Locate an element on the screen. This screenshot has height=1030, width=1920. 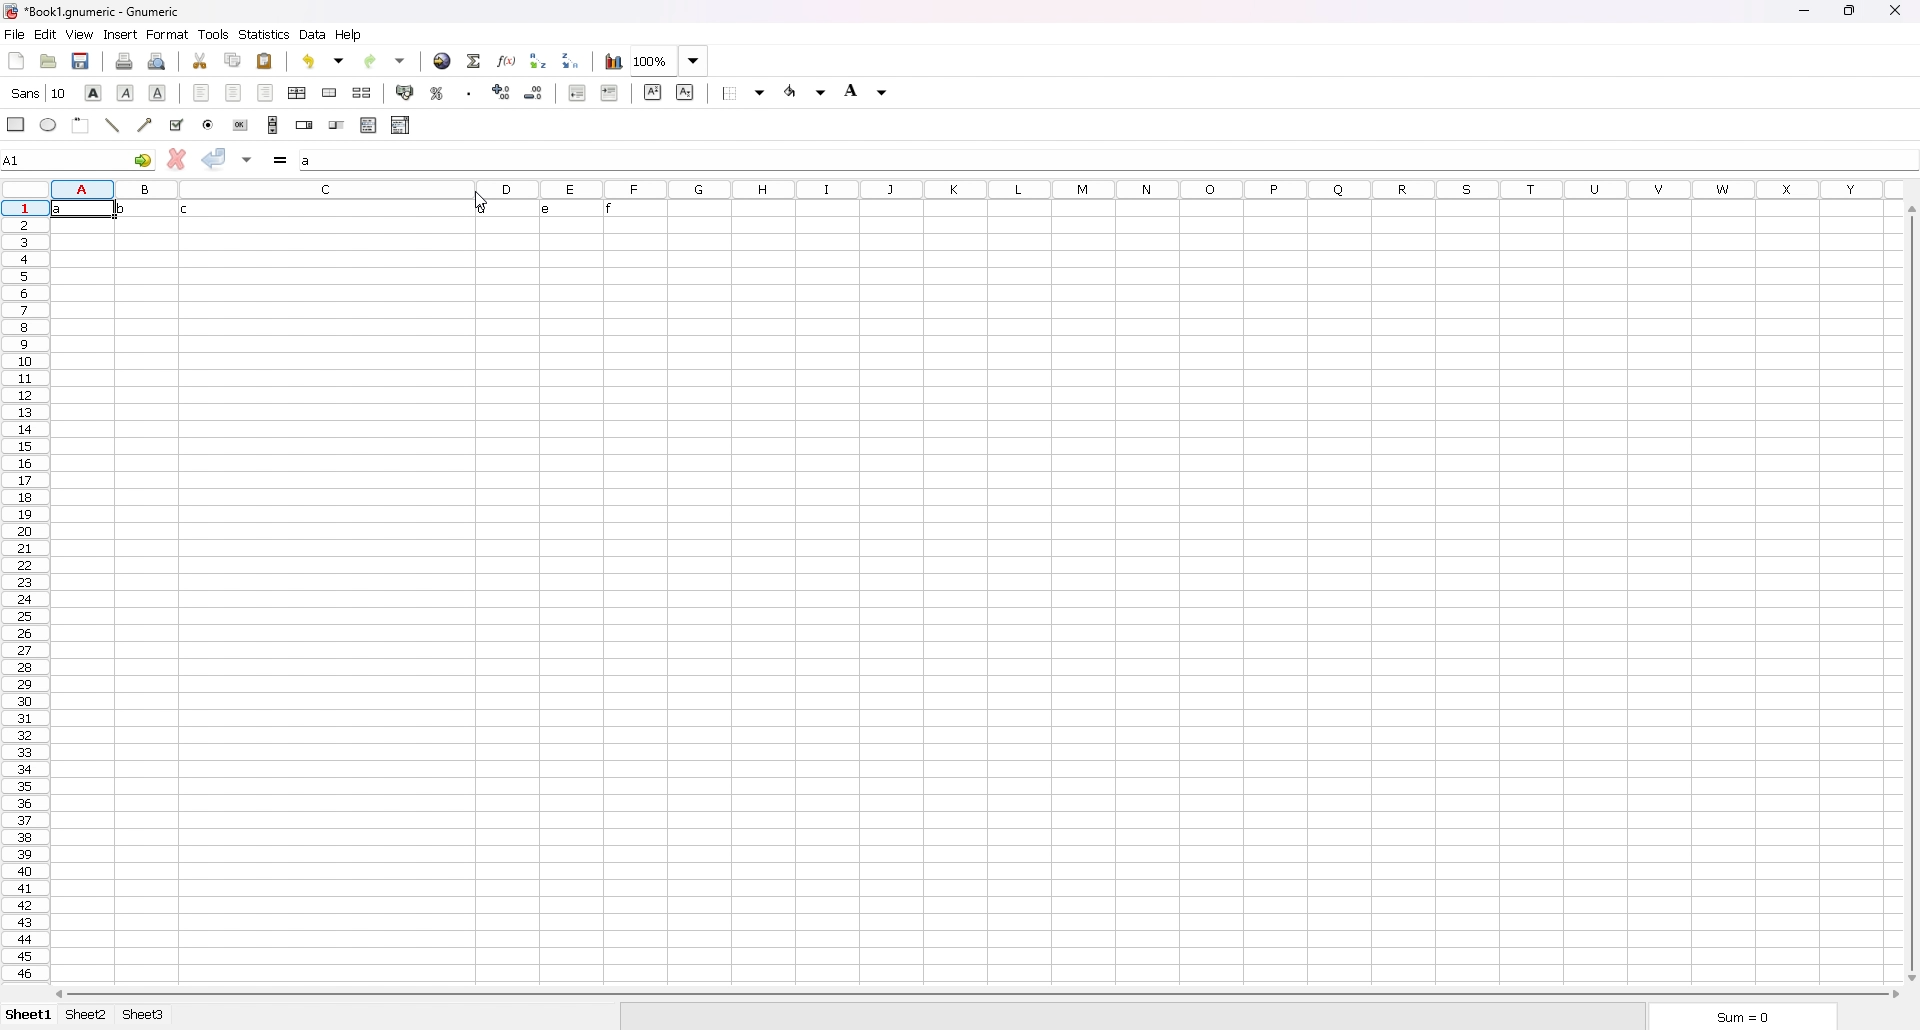
sheet 2 is located at coordinates (86, 1016).